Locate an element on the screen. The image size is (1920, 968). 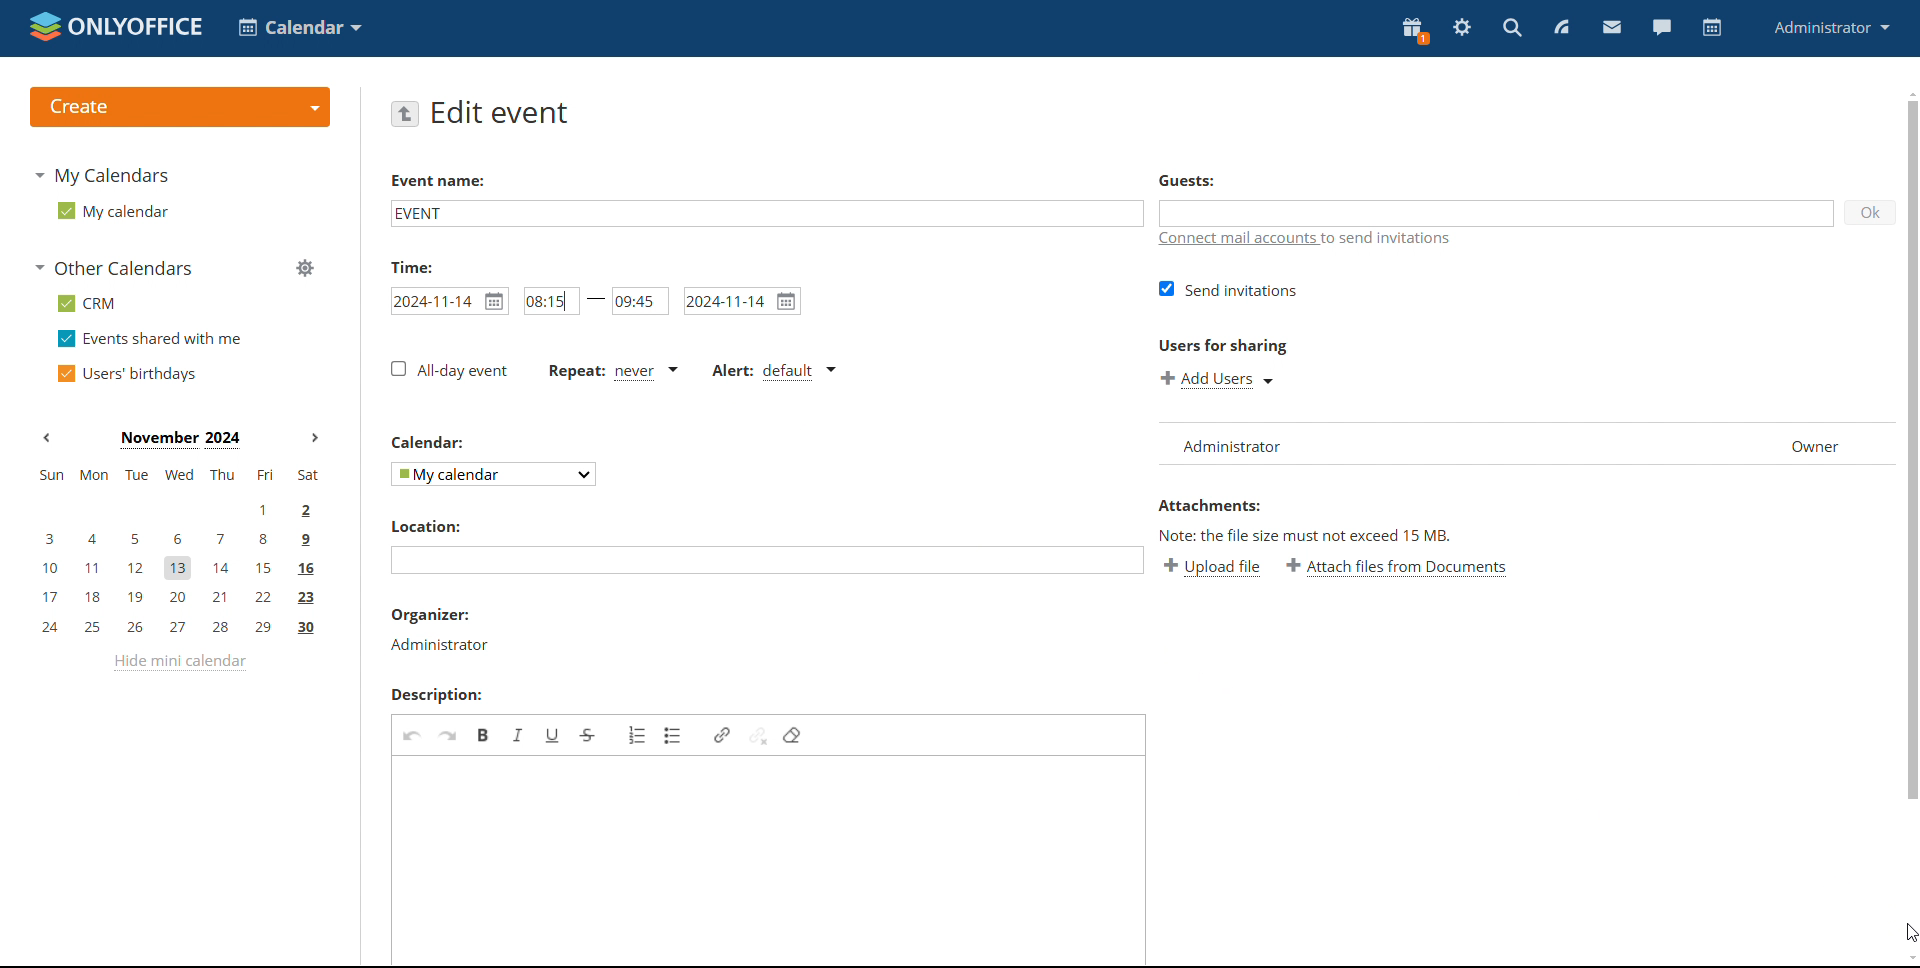
connect mail accounts is located at coordinates (1306, 239).